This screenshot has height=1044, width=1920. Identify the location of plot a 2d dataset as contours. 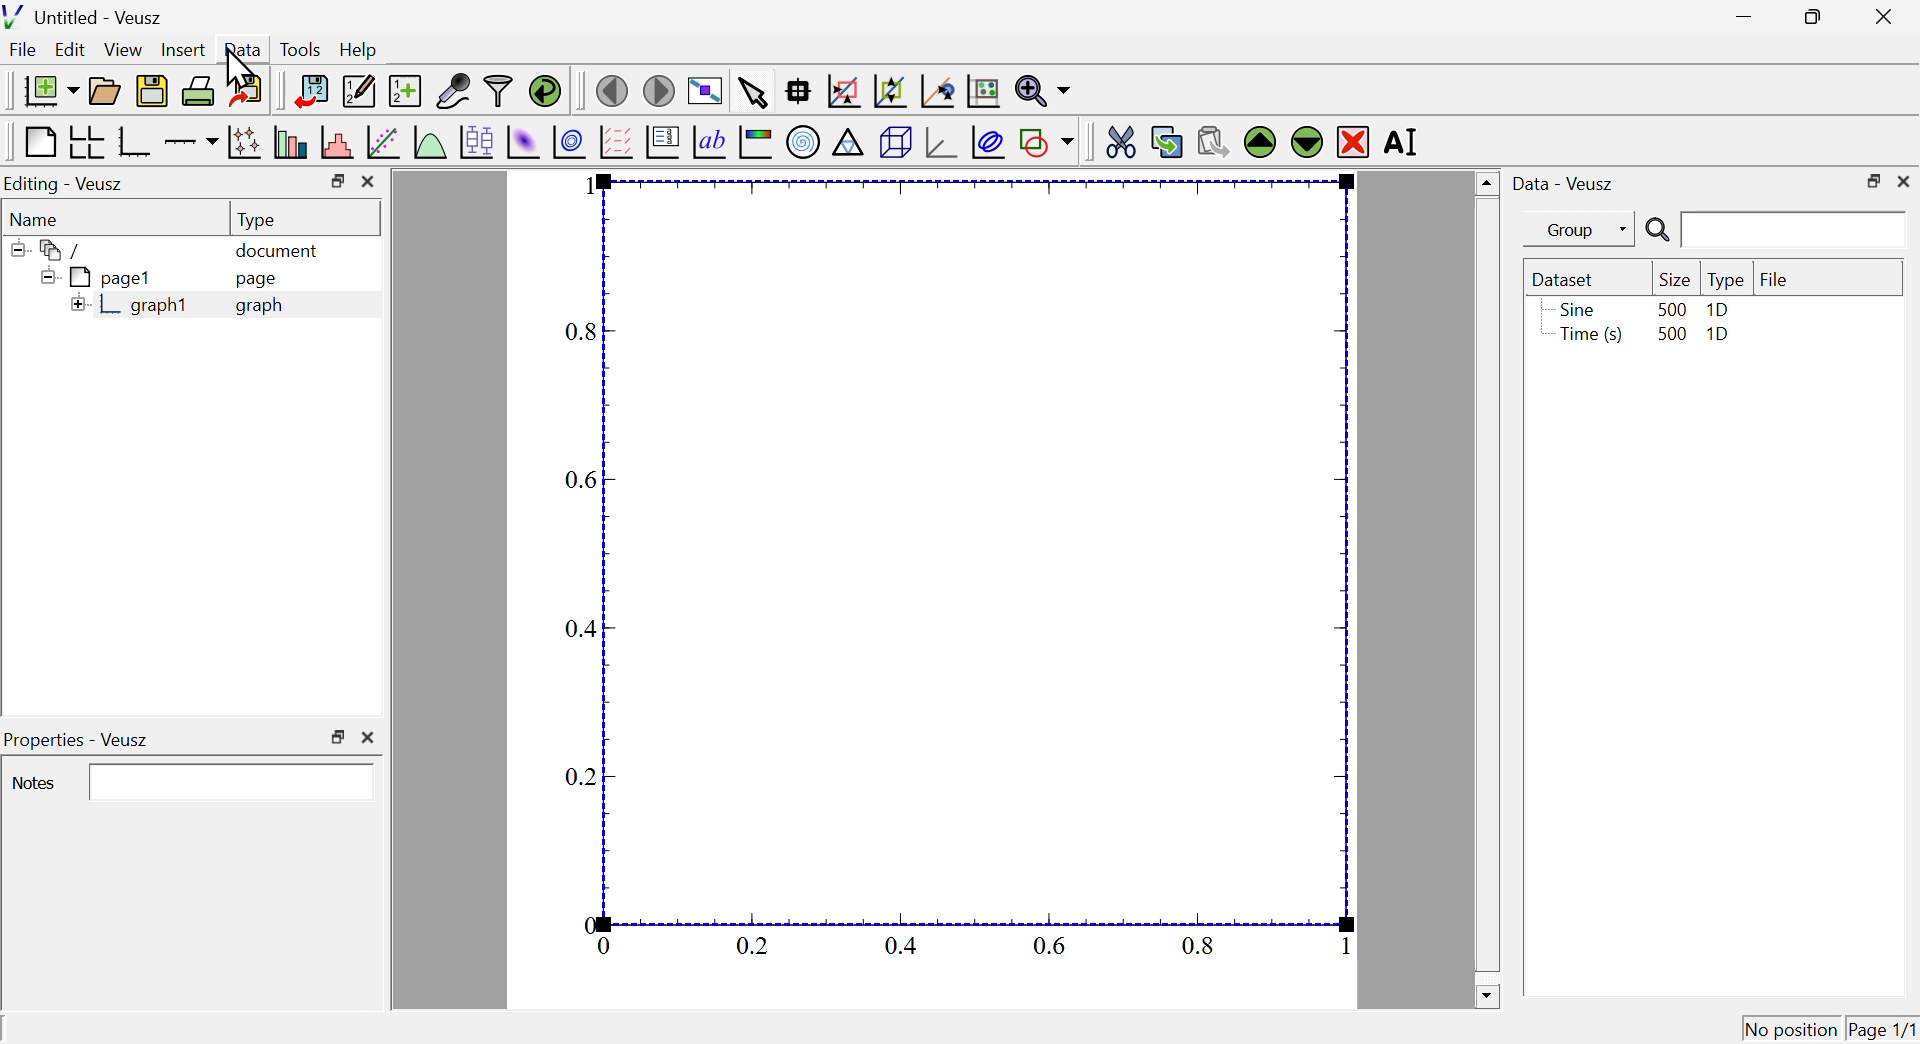
(569, 142).